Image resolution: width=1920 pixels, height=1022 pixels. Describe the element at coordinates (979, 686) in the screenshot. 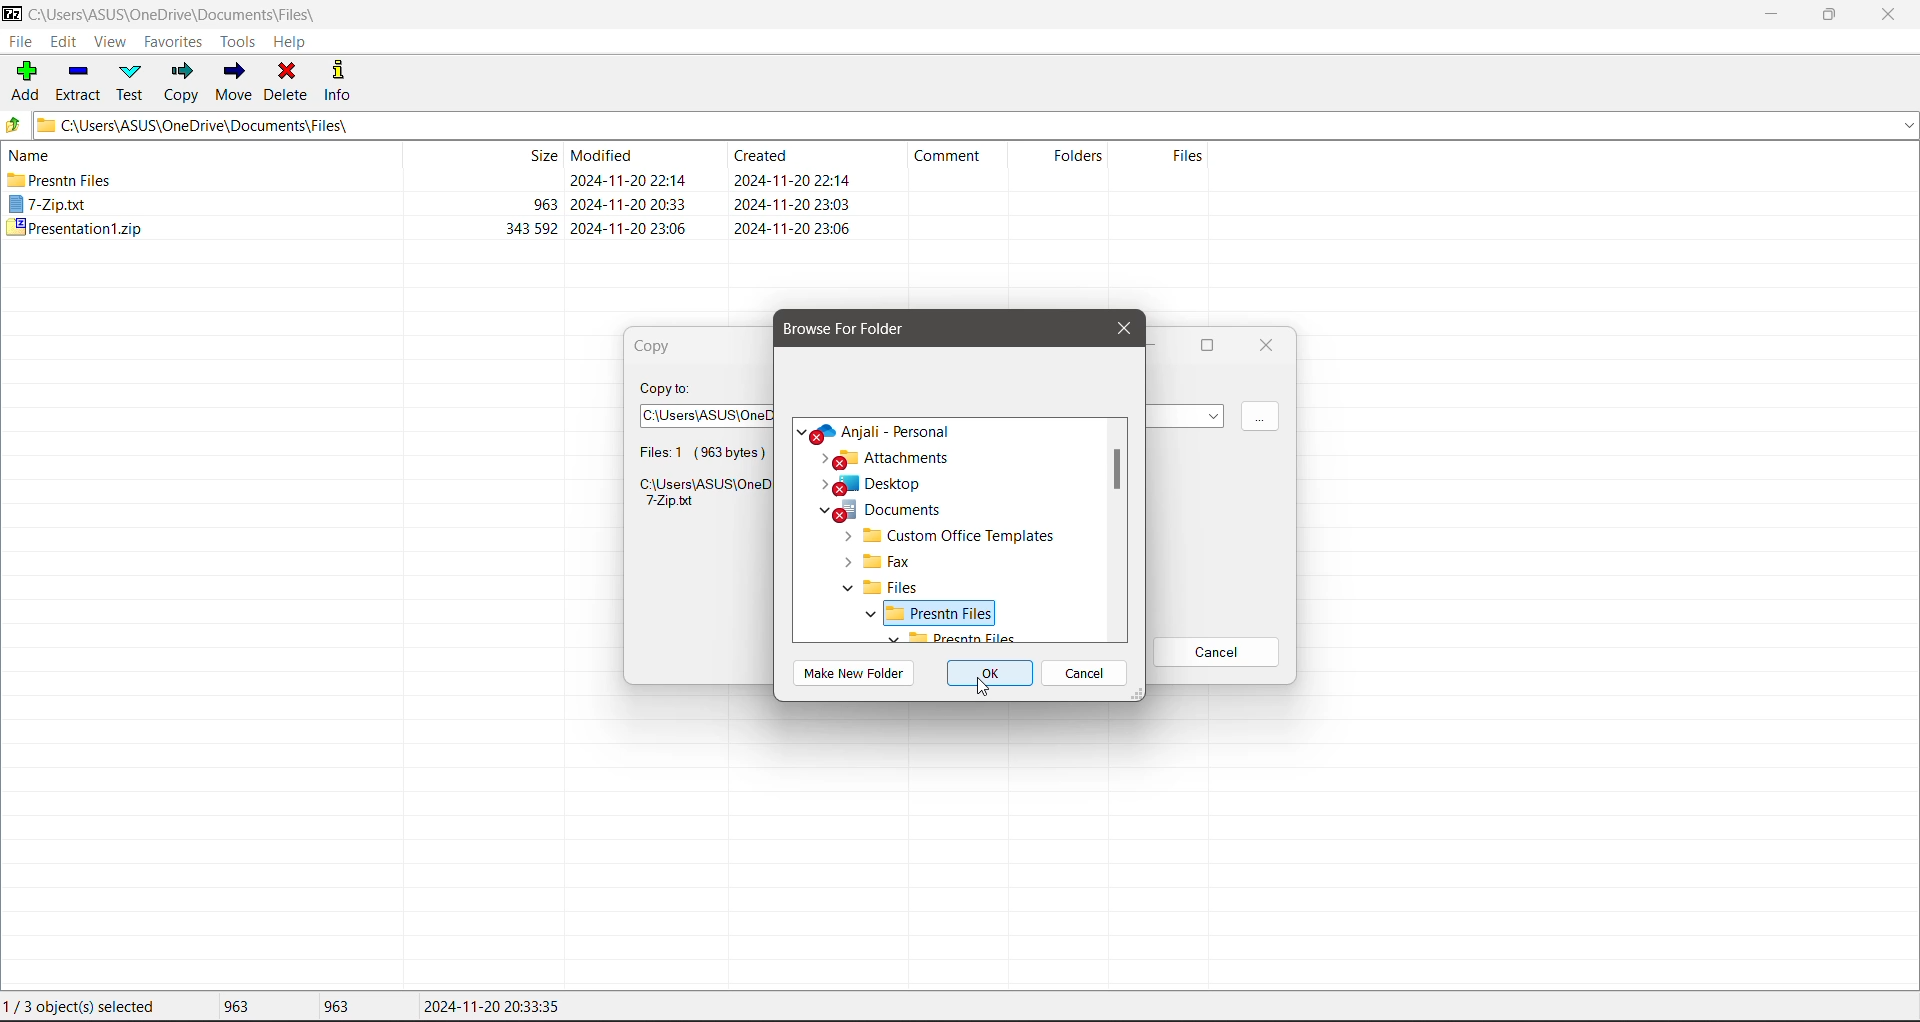

I see `Cursor` at that location.